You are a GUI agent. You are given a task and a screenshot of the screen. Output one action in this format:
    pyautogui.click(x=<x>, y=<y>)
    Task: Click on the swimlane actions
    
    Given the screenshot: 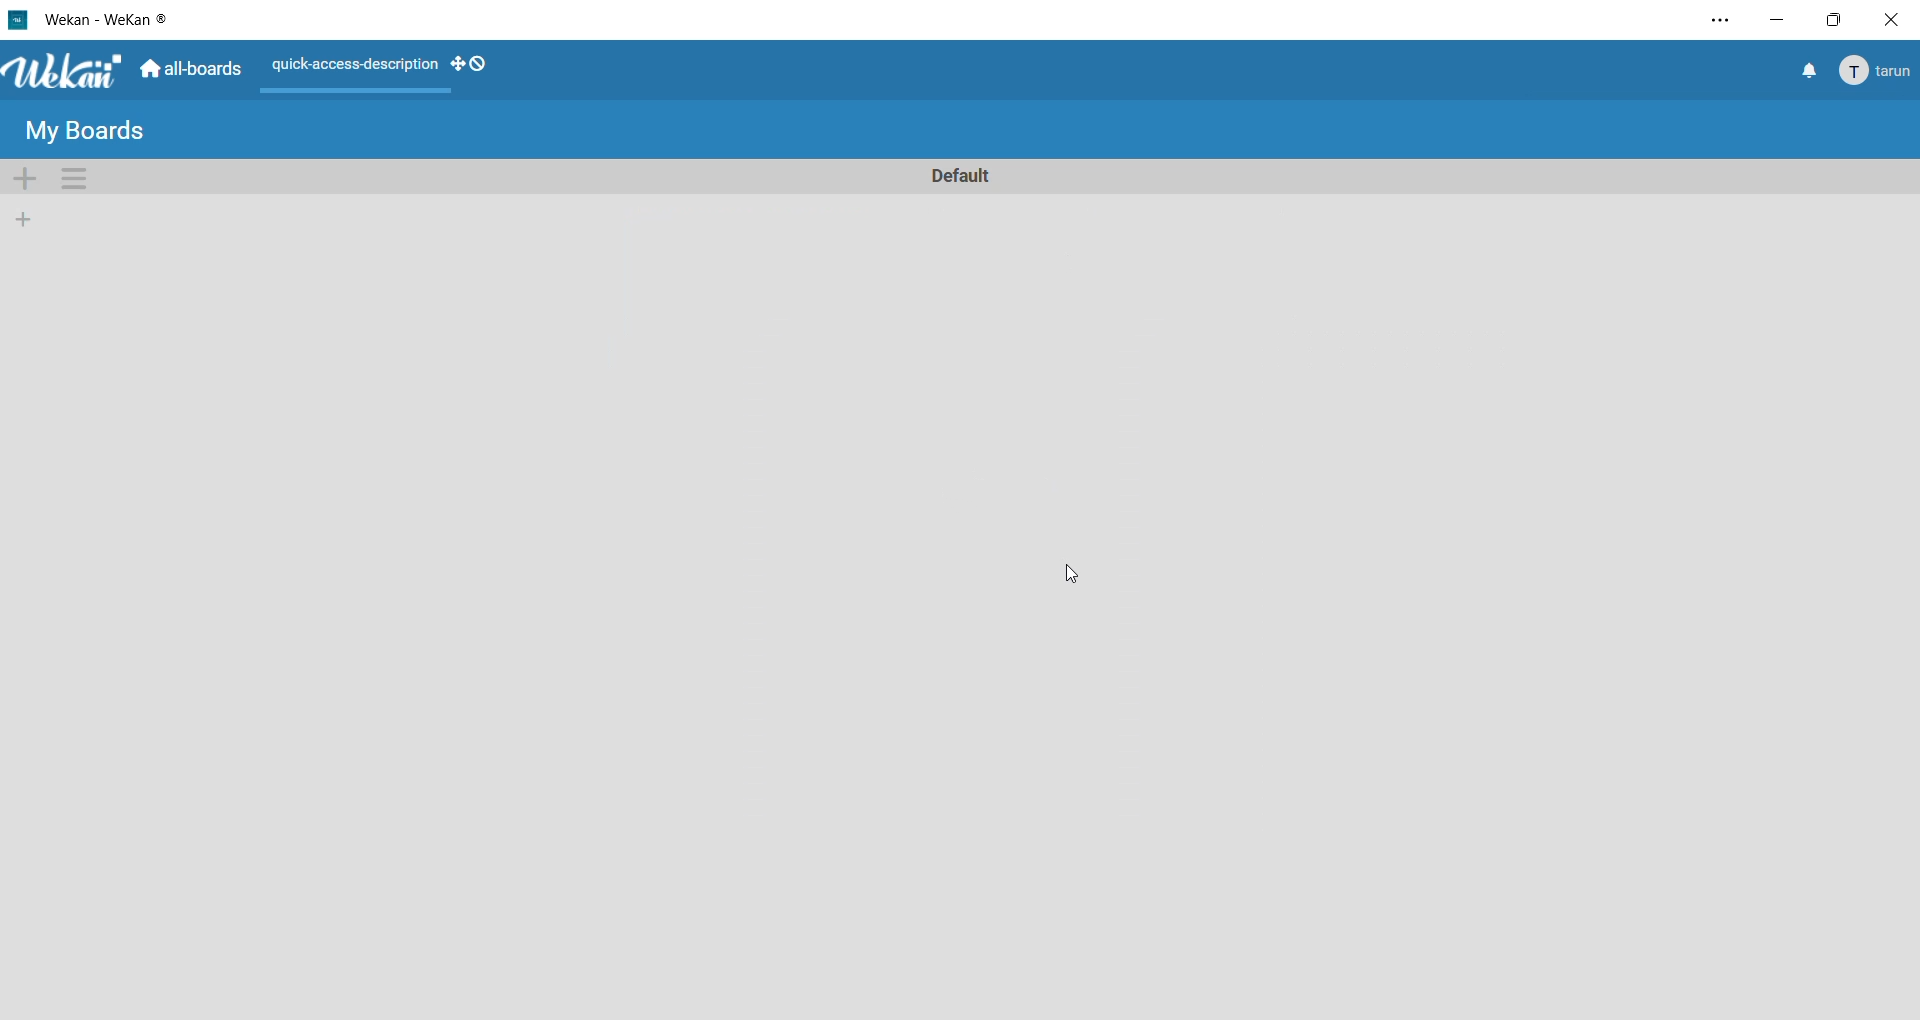 What is the action you would take?
    pyautogui.click(x=79, y=179)
    